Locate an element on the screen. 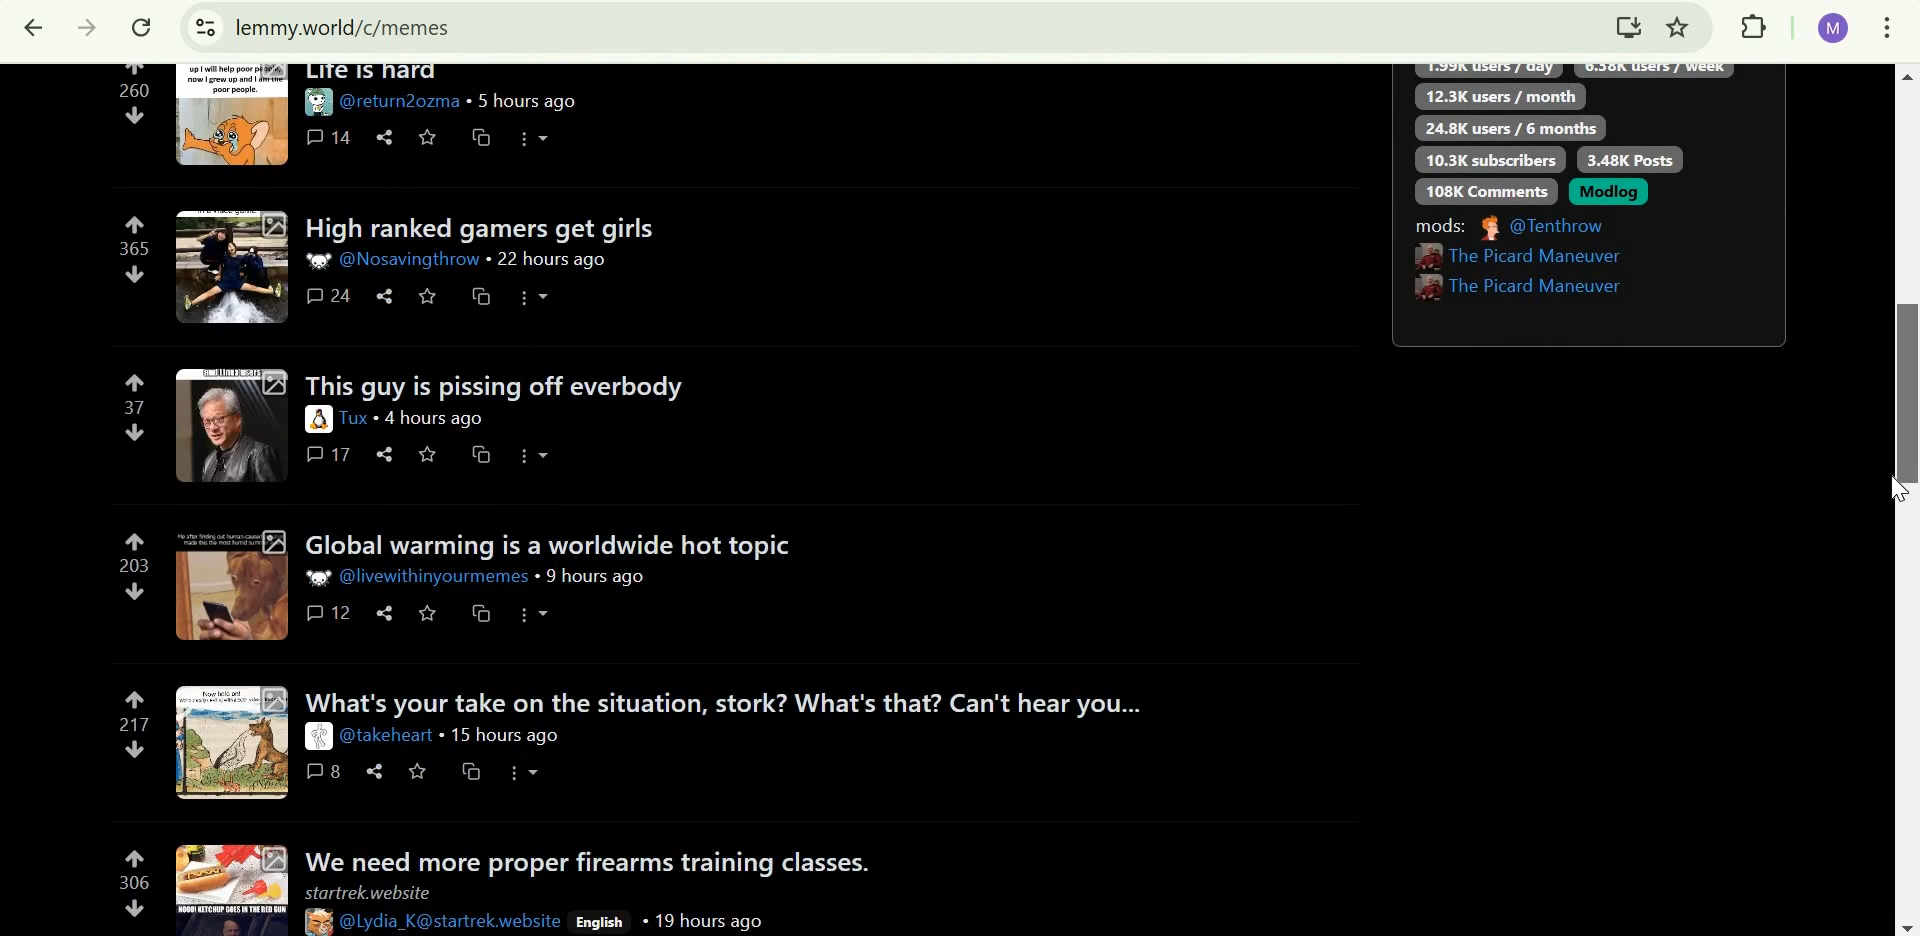 This screenshot has width=1920, height=936. what's your take on the situation, stork? What's that? Can't hear you... is located at coordinates (726, 701).